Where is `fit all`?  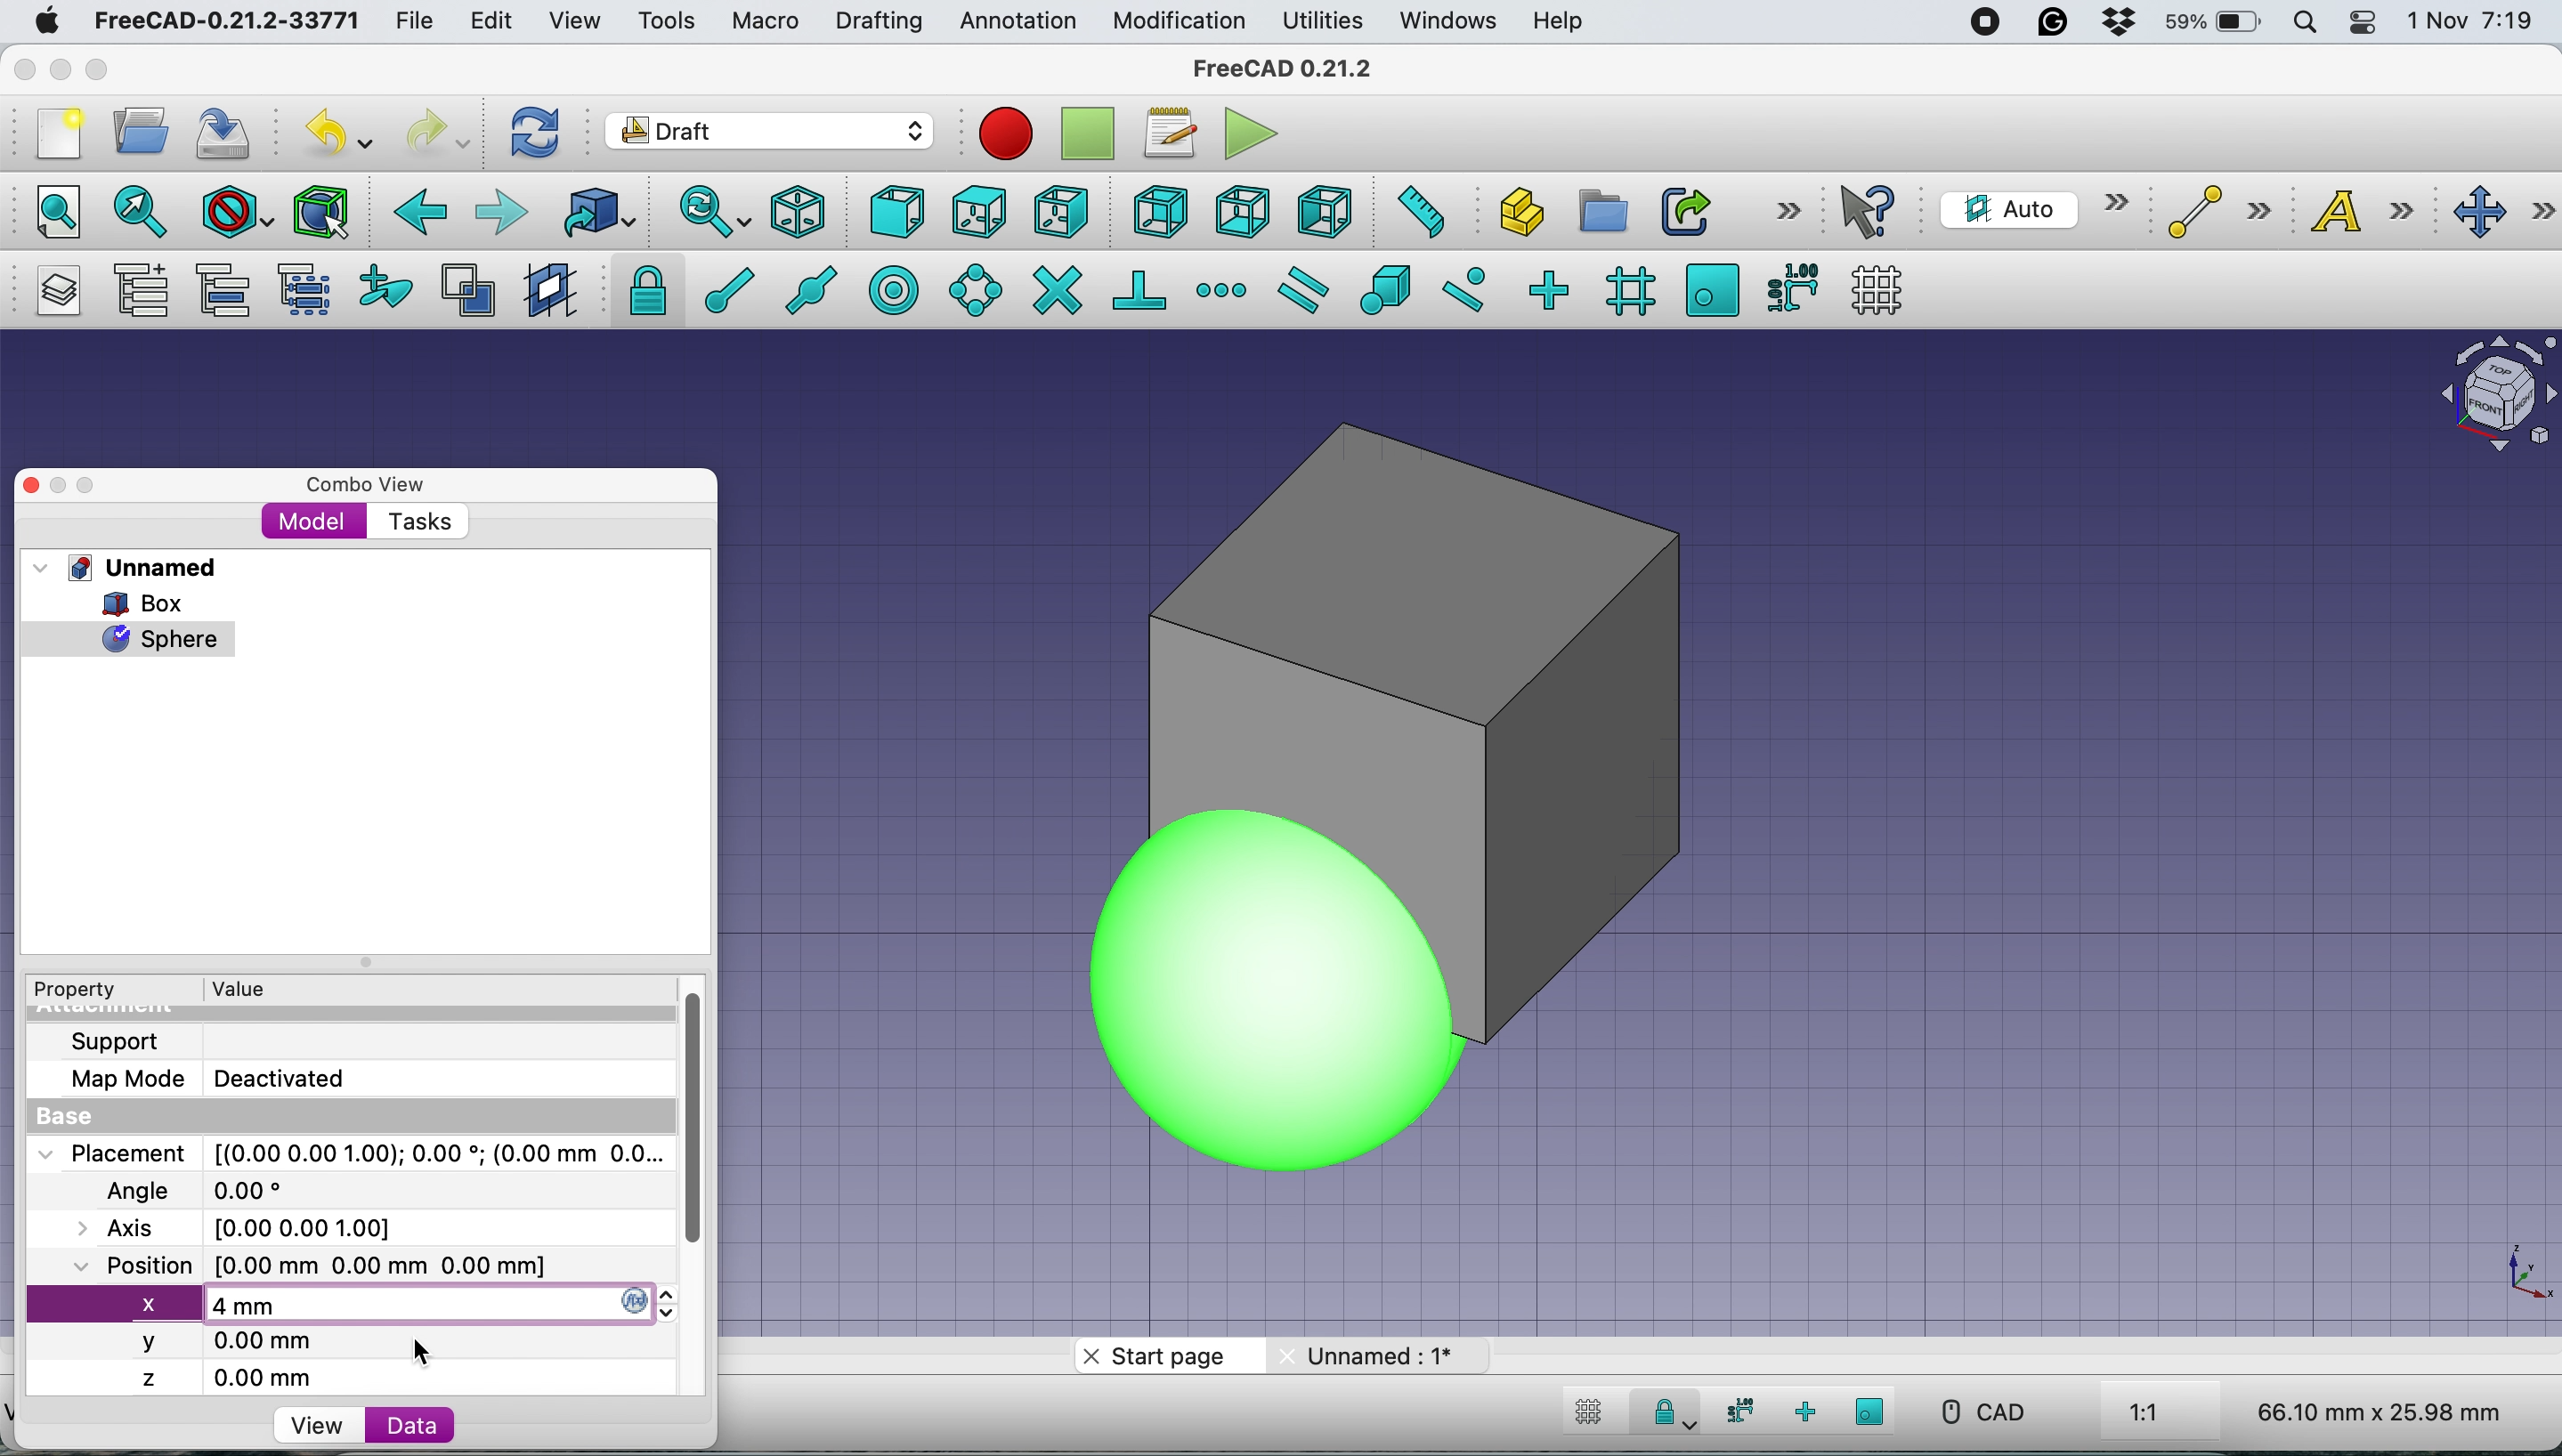
fit all is located at coordinates (47, 209).